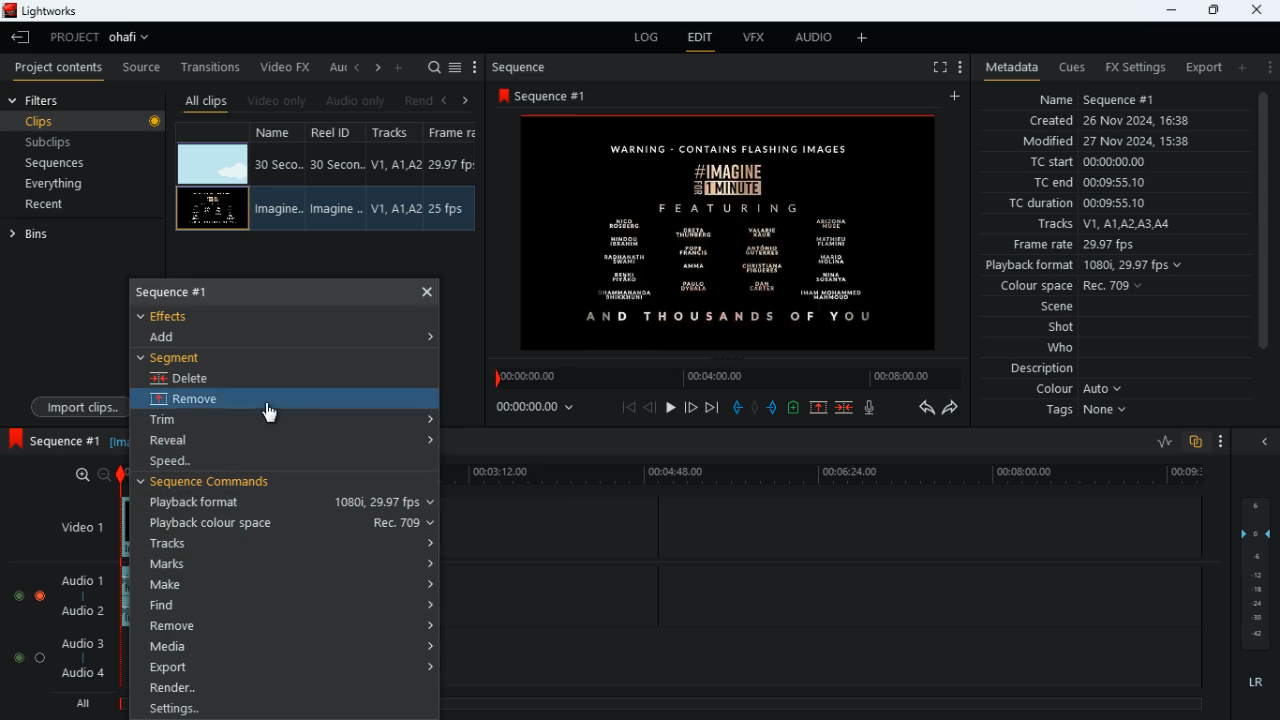 The image size is (1280, 720). Describe the element at coordinates (542, 410) in the screenshot. I see `time` at that location.